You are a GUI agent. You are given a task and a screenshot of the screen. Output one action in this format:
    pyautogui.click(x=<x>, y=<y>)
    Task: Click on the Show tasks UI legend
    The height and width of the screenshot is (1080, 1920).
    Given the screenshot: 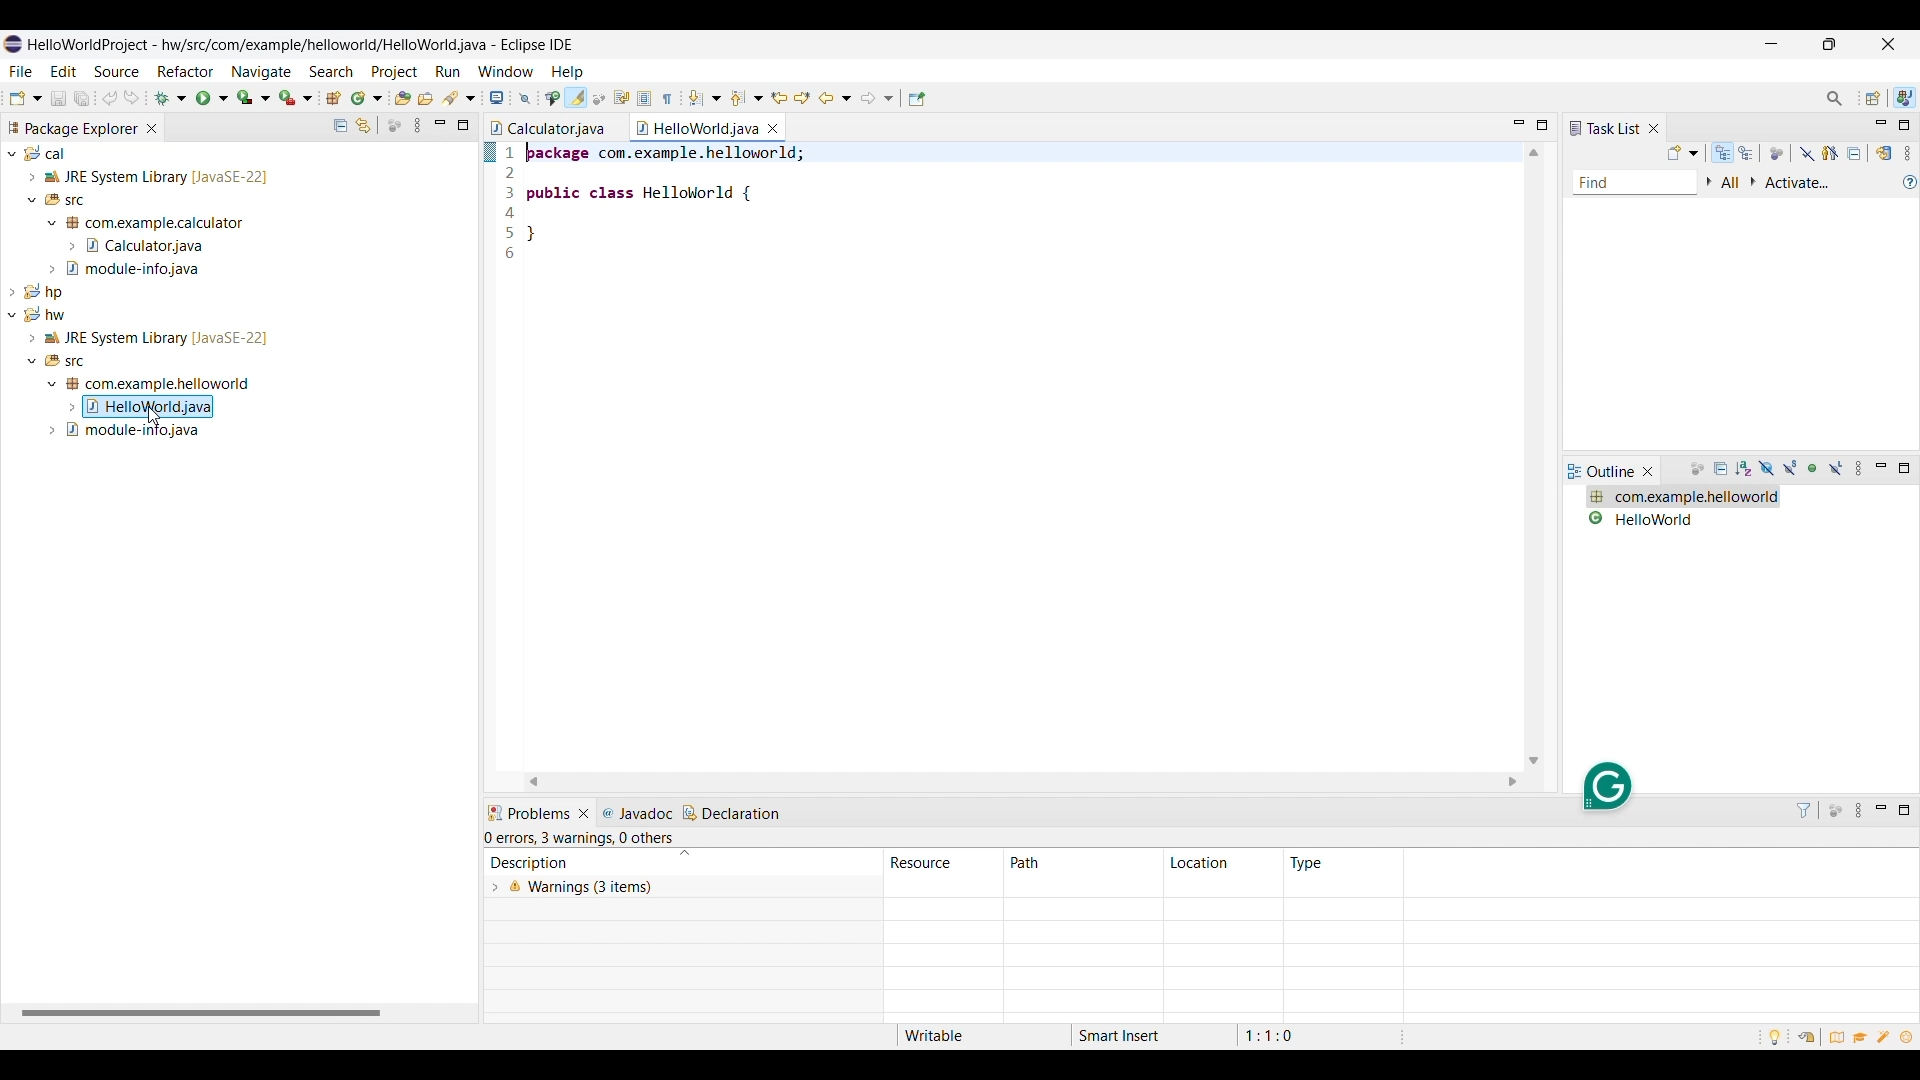 What is the action you would take?
    pyautogui.click(x=1910, y=182)
    